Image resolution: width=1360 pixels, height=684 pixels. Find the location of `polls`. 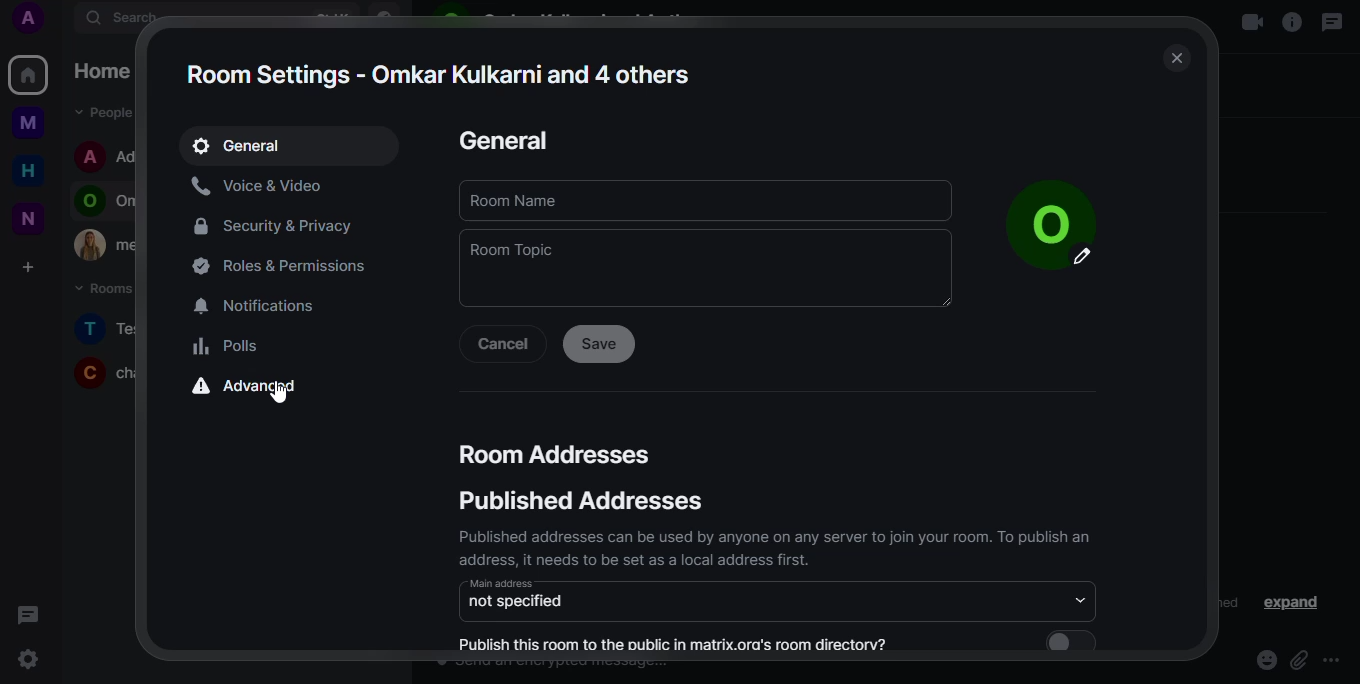

polls is located at coordinates (231, 346).